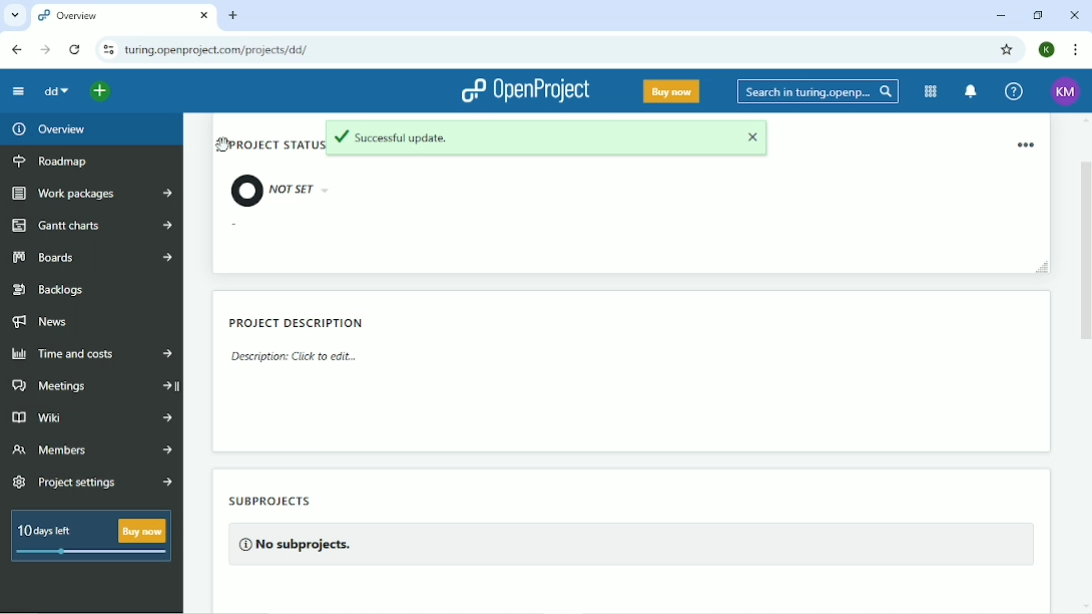 The image size is (1092, 614). What do you see at coordinates (218, 50) in the screenshot?
I see `Site` at bounding box center [218, 50].